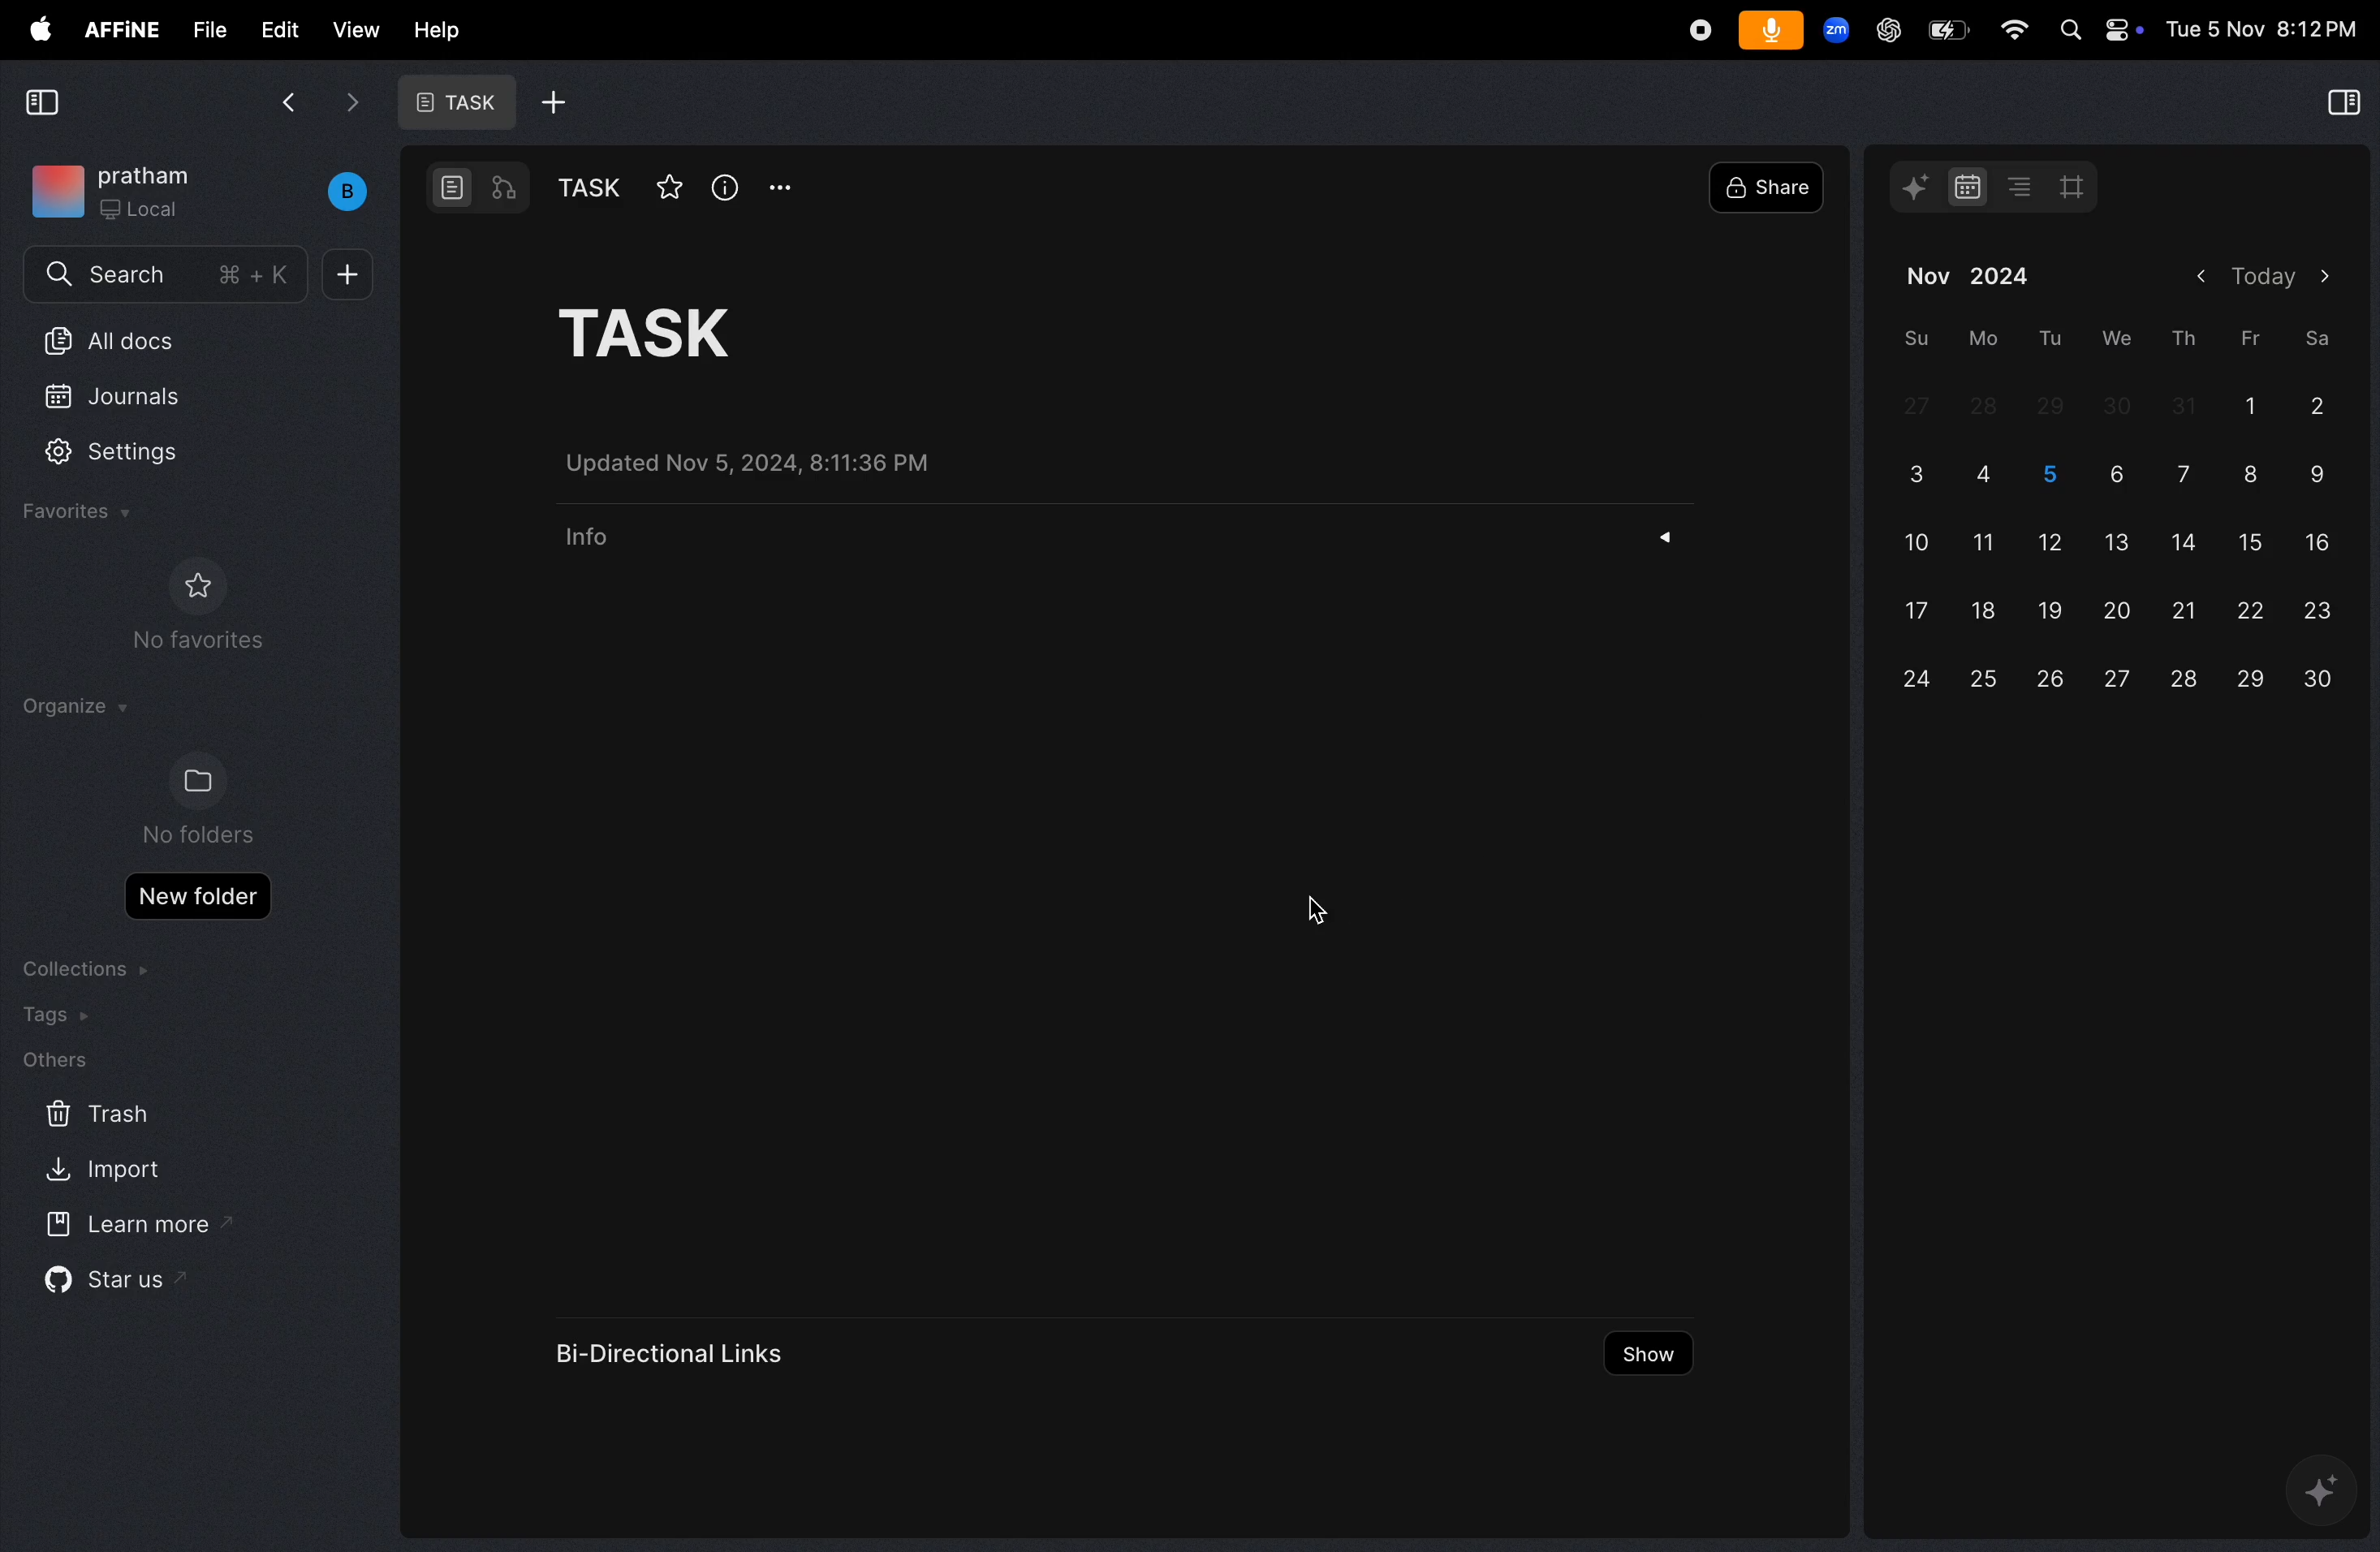 This screenshot has width=2380, height=1552. Describe the element at coordinates (42, 104) in the screenshot. I see `collapse side bar` at that location.